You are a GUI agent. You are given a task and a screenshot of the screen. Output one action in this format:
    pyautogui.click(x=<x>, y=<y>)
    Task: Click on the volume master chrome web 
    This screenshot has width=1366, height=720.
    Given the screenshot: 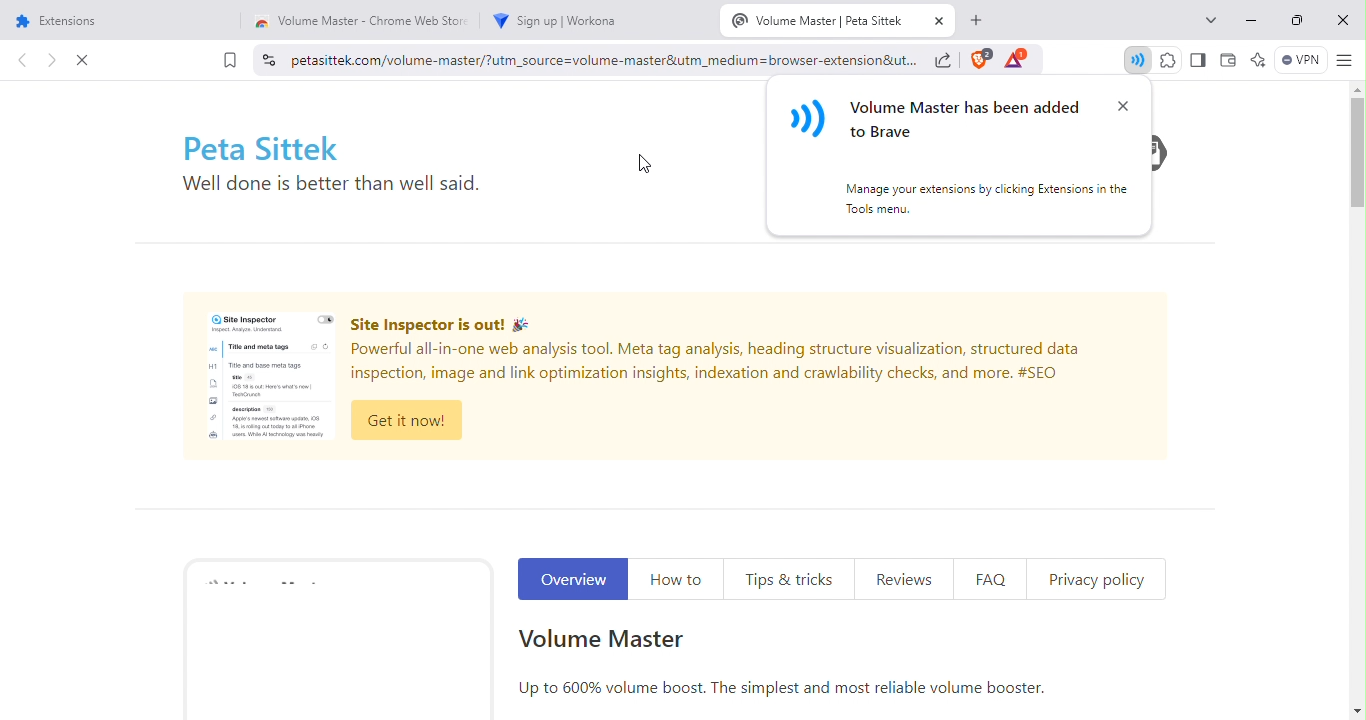 What is the action you would take?
    pyautogui.click(x=359, y=20)
    